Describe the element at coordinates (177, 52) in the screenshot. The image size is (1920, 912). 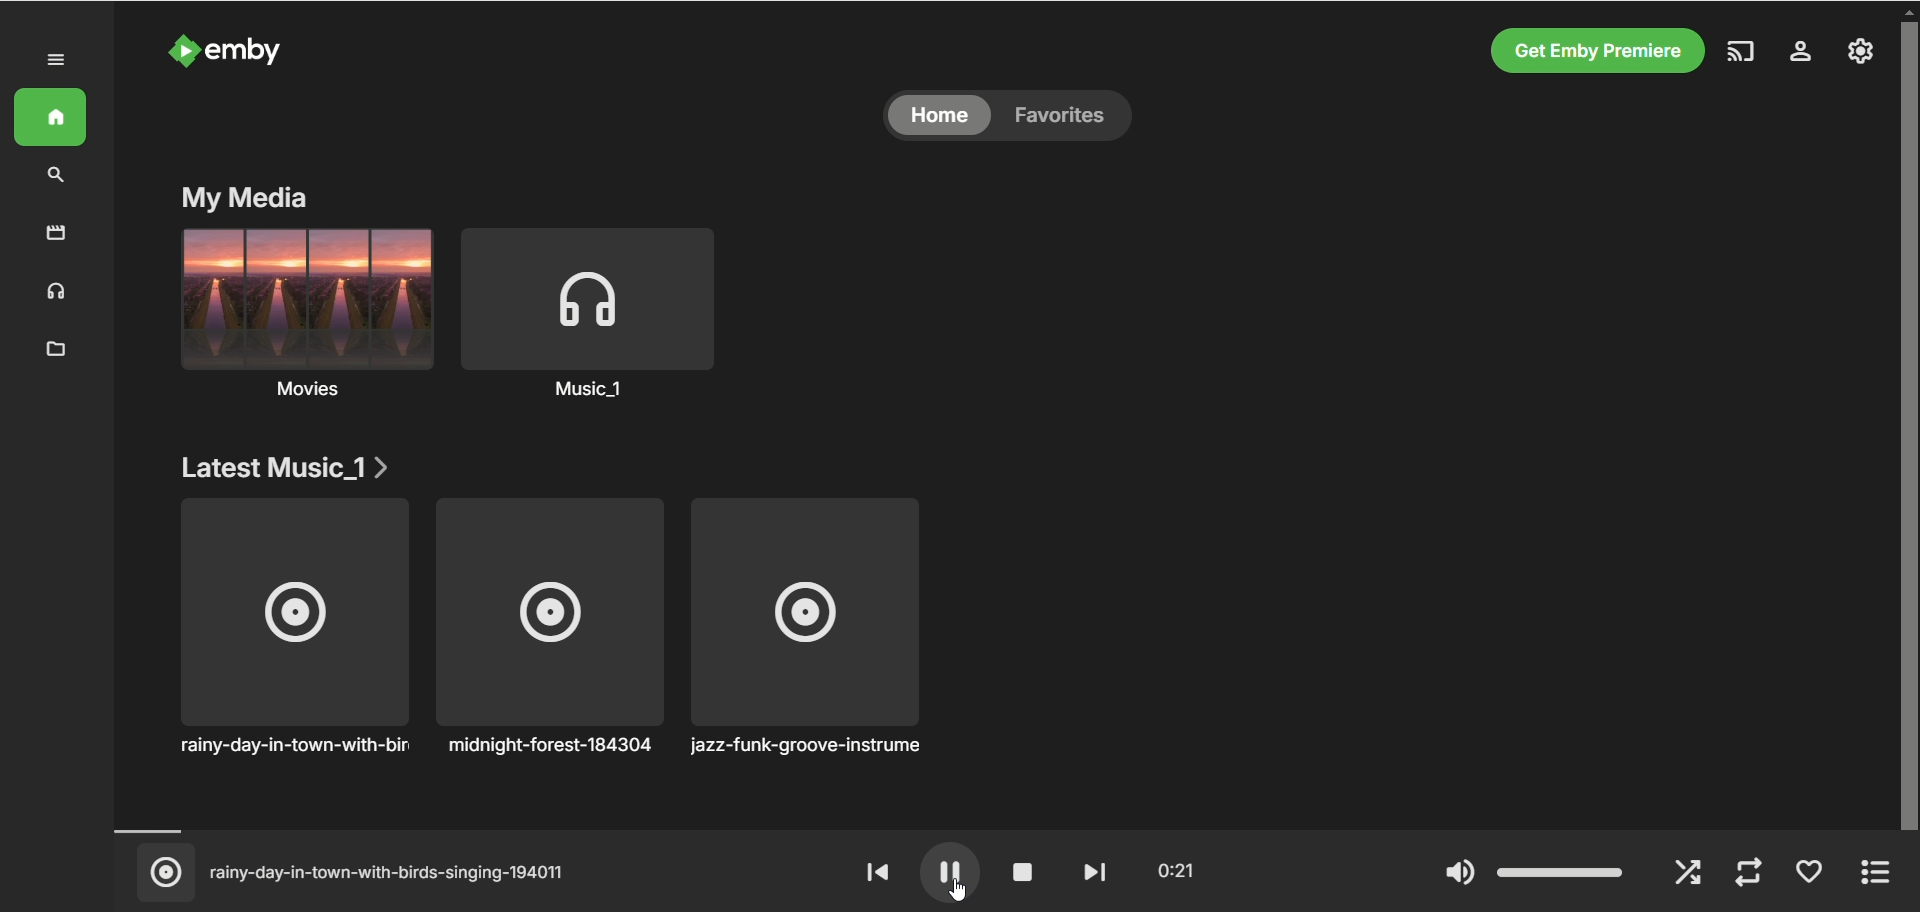
I see `logo` at that location.